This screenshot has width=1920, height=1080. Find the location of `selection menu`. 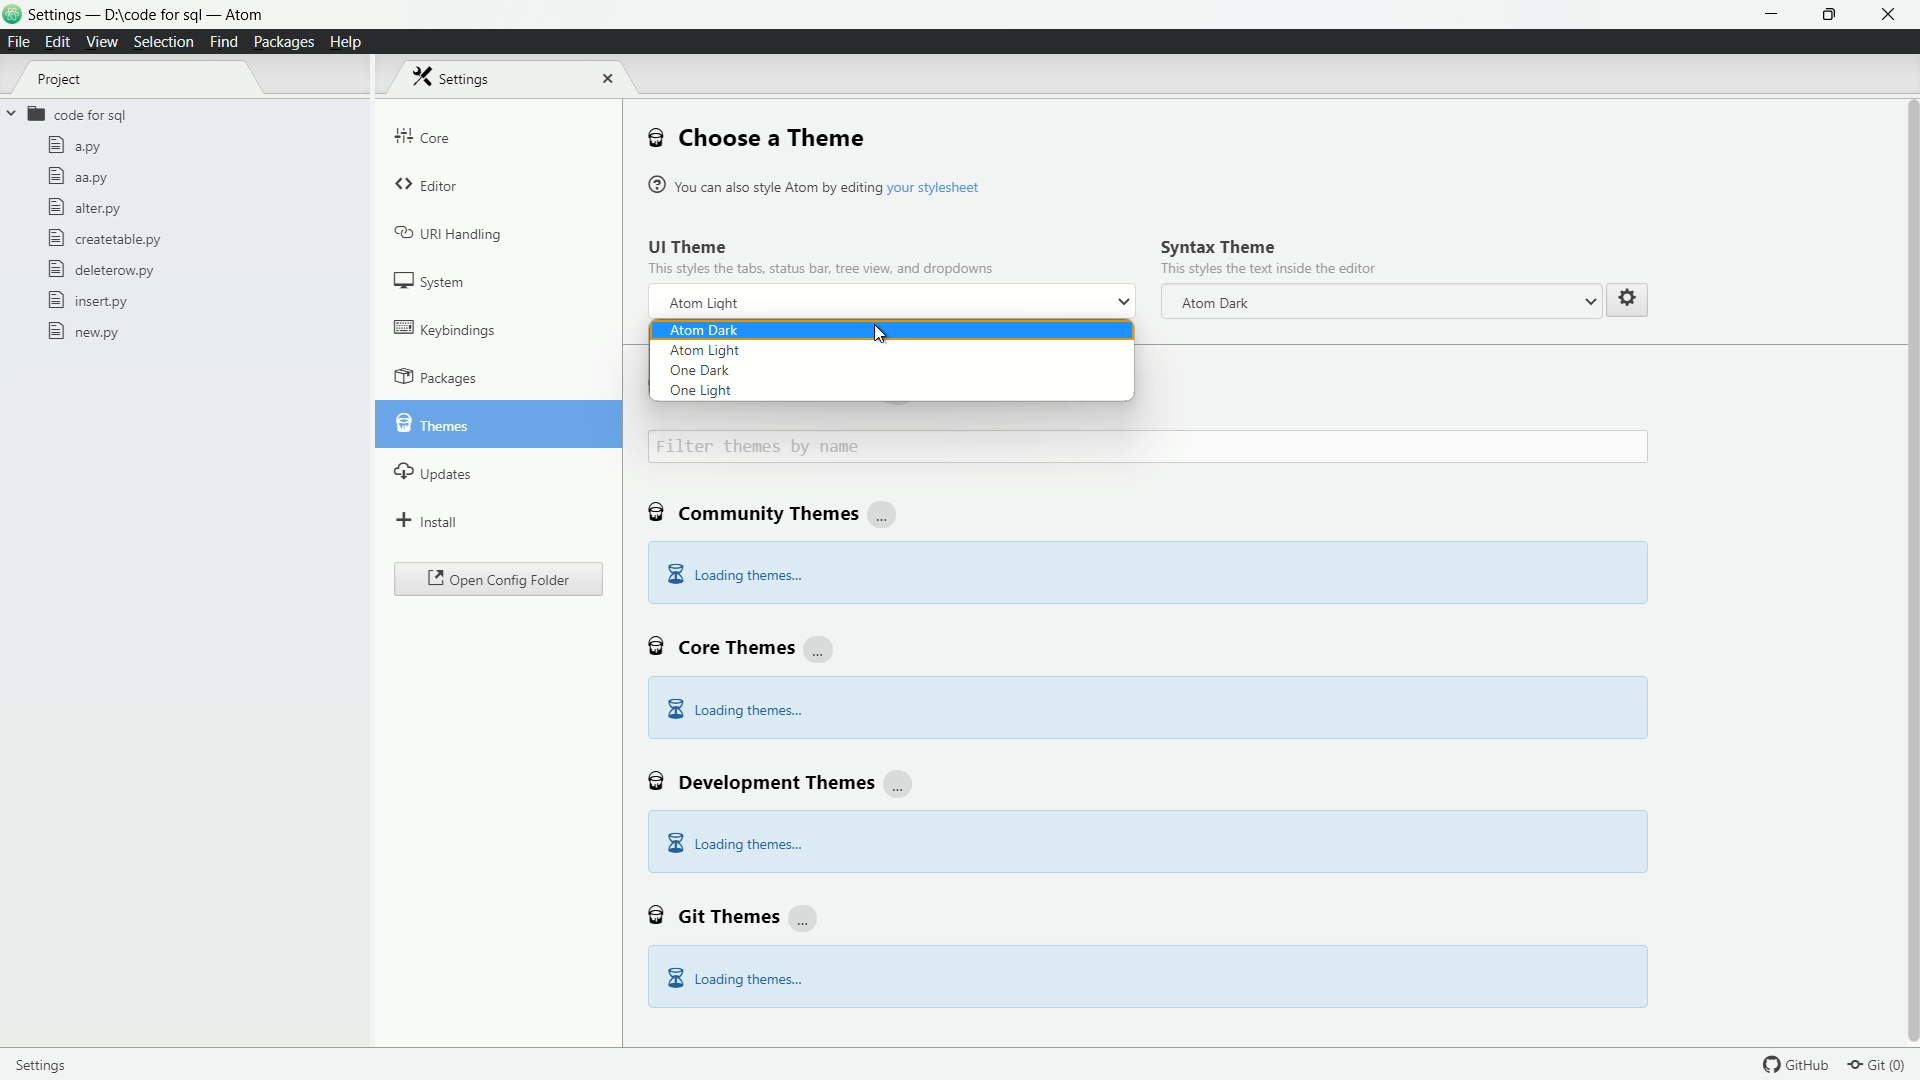

selection menu is located at coordinates (163, 43).